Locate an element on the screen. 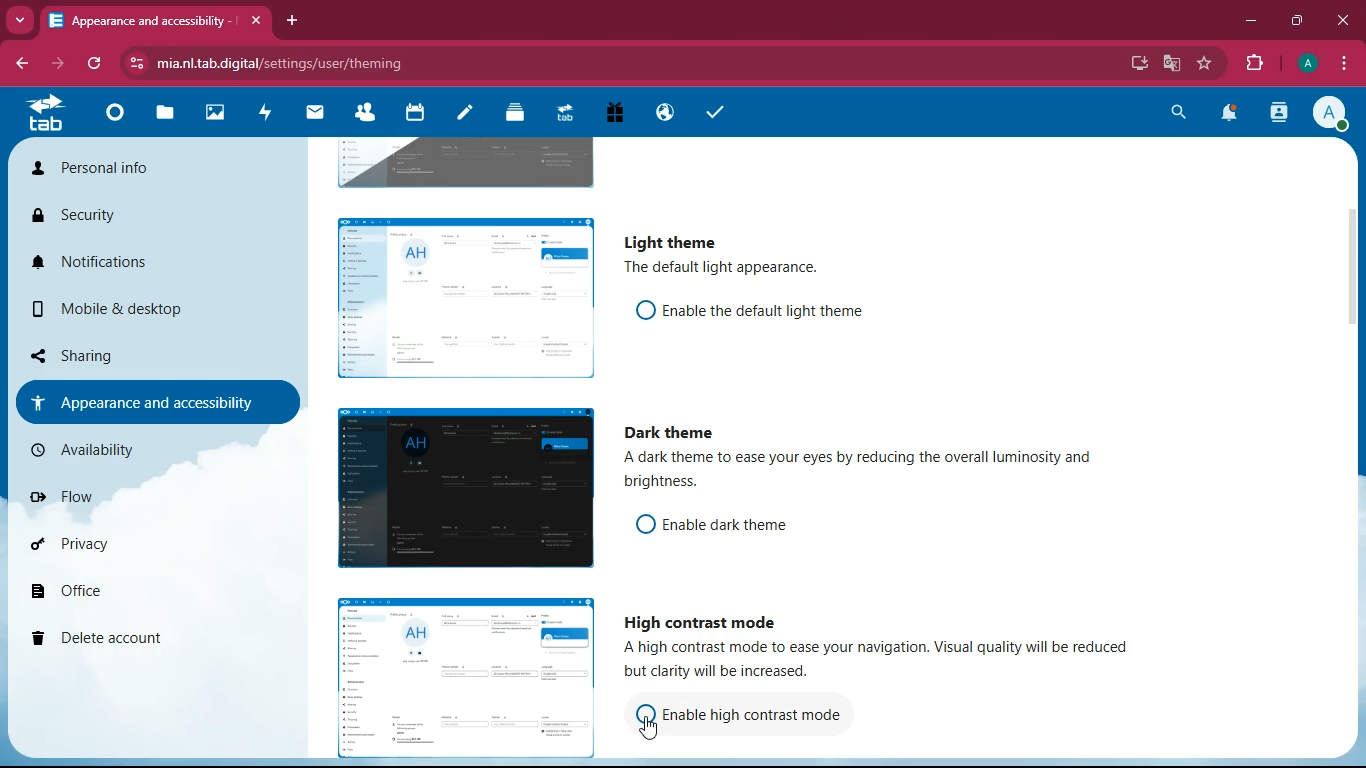  profile is located at coordinates (1331, 116).